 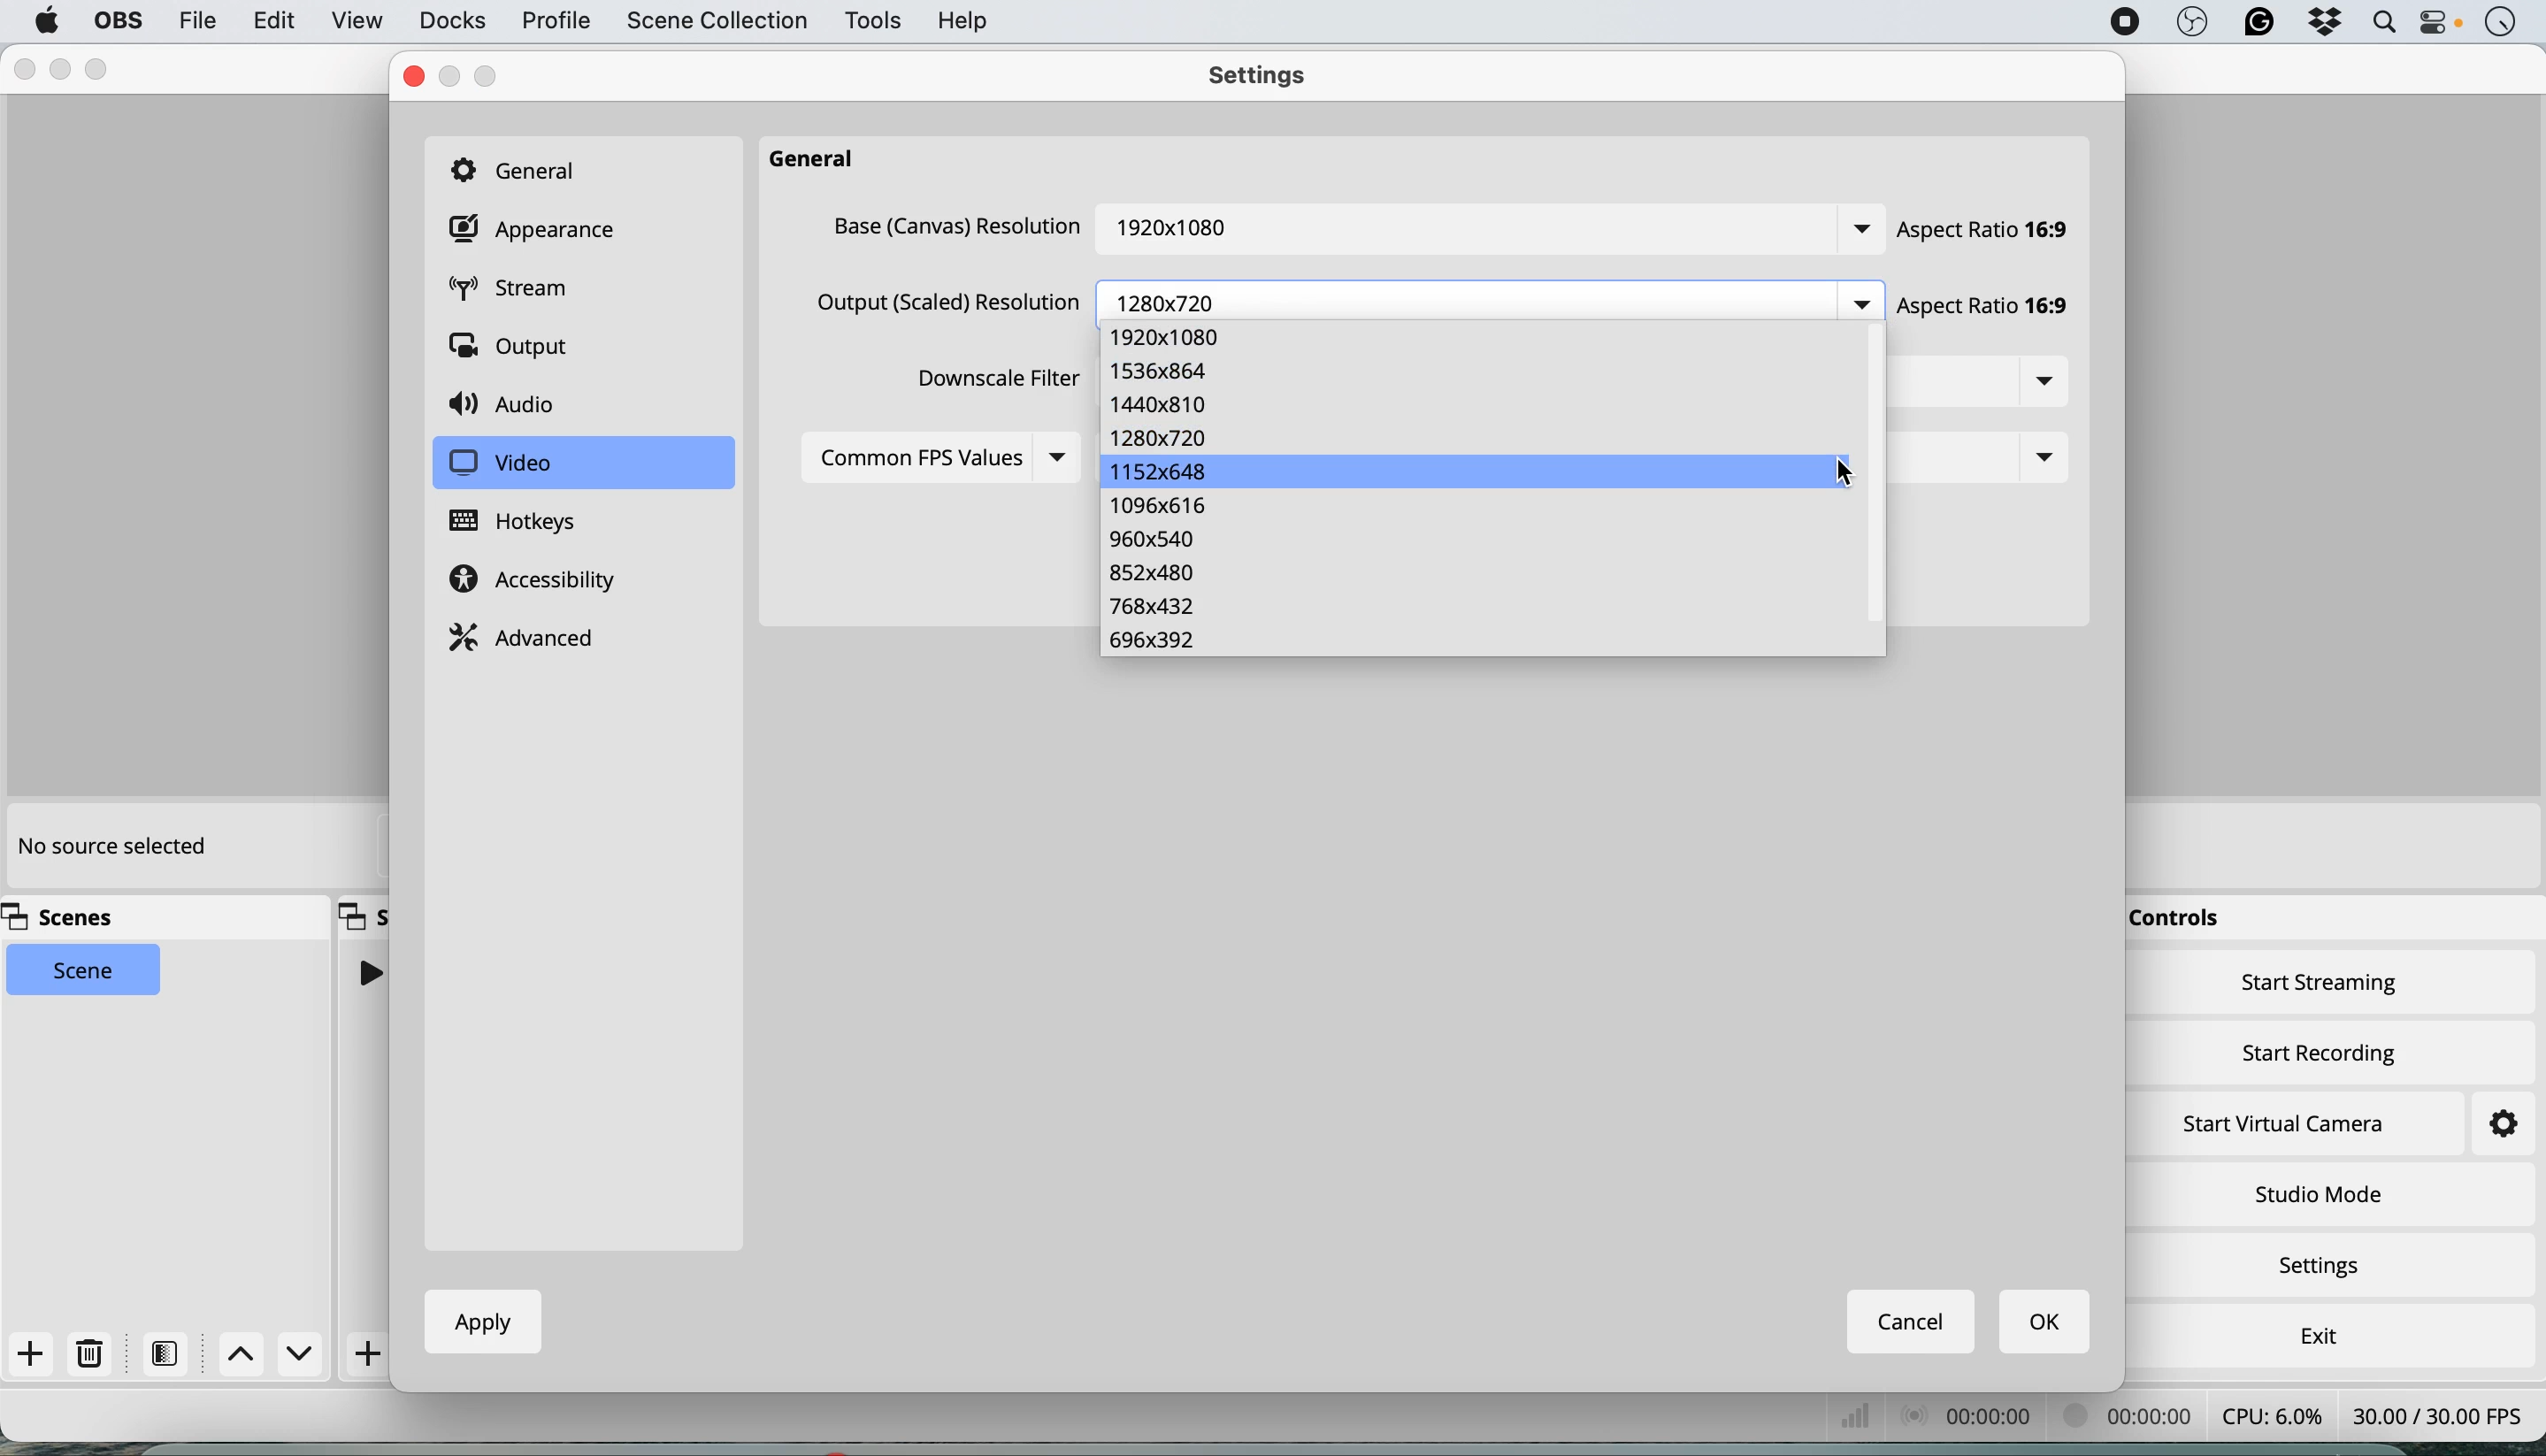 I want to click on advanced, so click(x=527, y=635).